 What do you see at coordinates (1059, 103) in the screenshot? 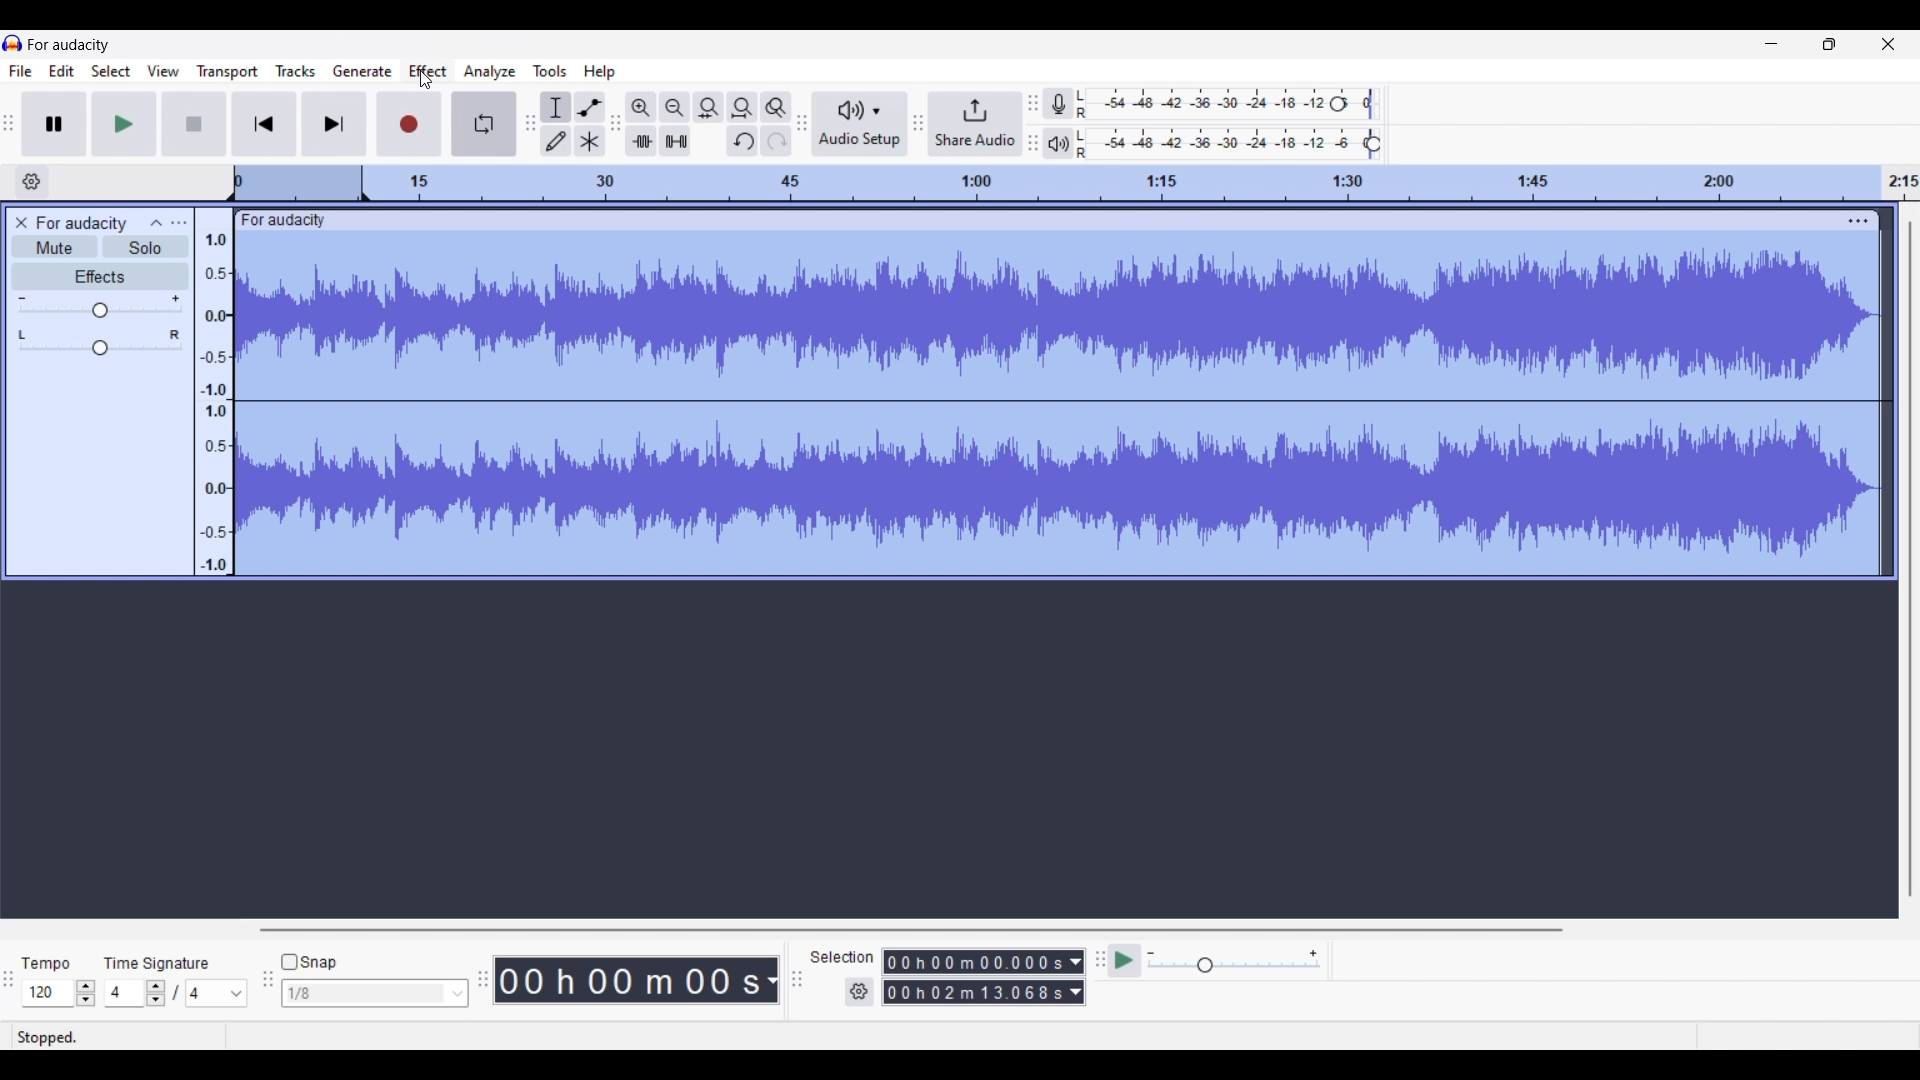
I see `Record meter` at bounding box center [1059, 103].